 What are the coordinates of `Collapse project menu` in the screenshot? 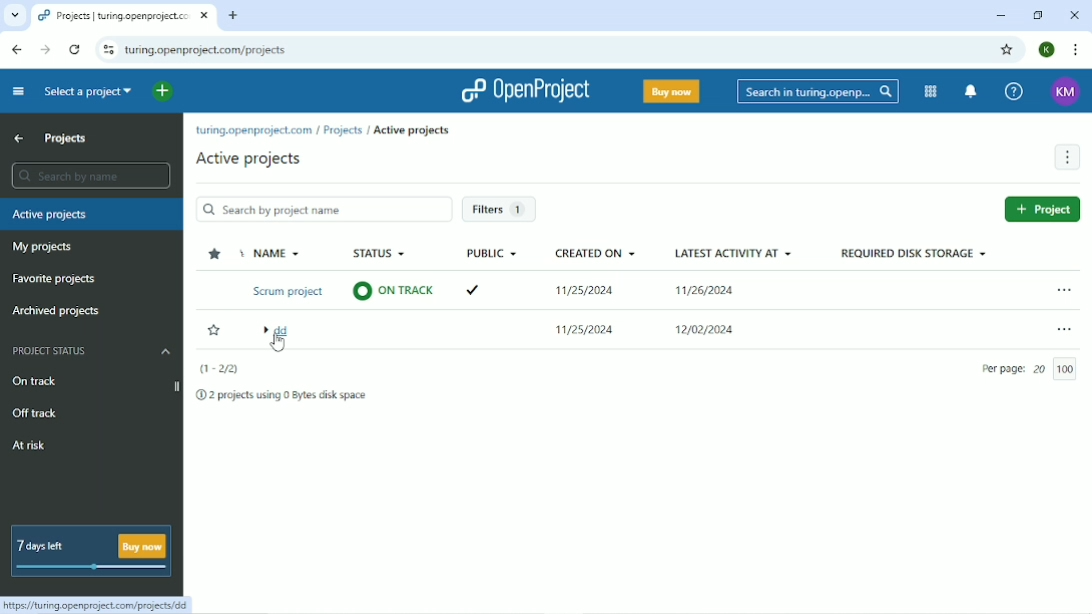 It's located at (17, 92).